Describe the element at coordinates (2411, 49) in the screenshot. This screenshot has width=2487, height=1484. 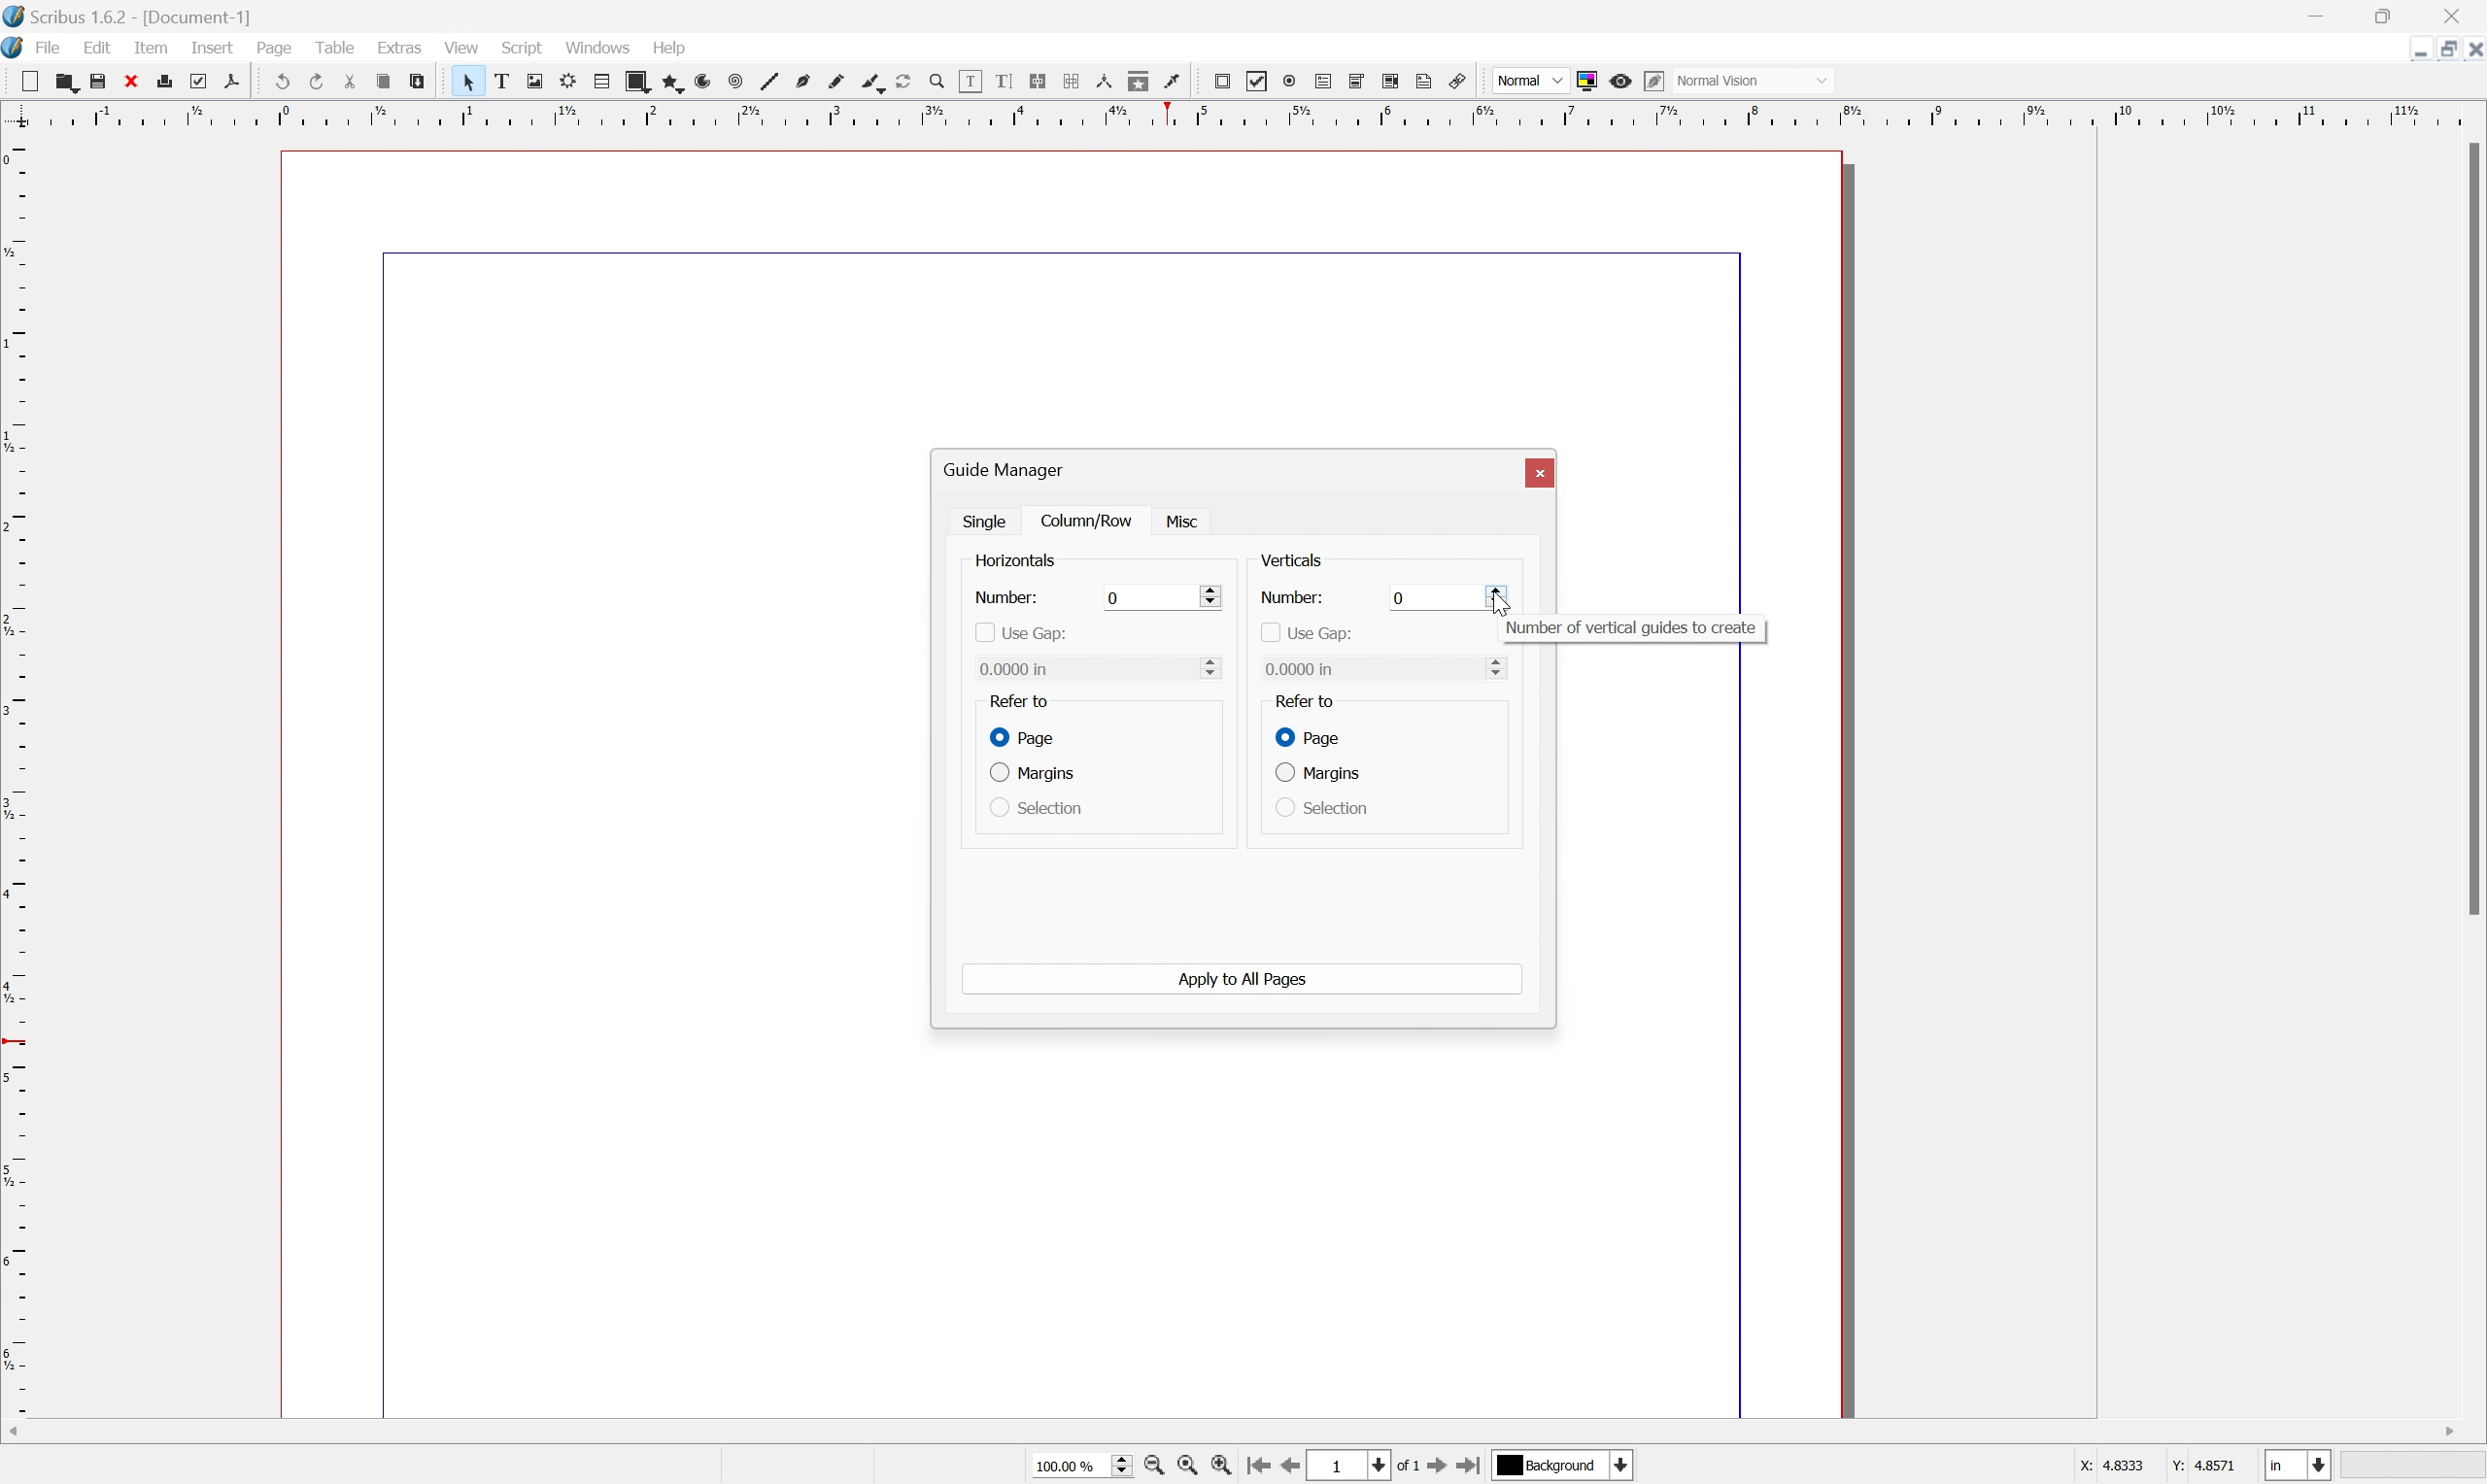
I see `minimize` at that location.